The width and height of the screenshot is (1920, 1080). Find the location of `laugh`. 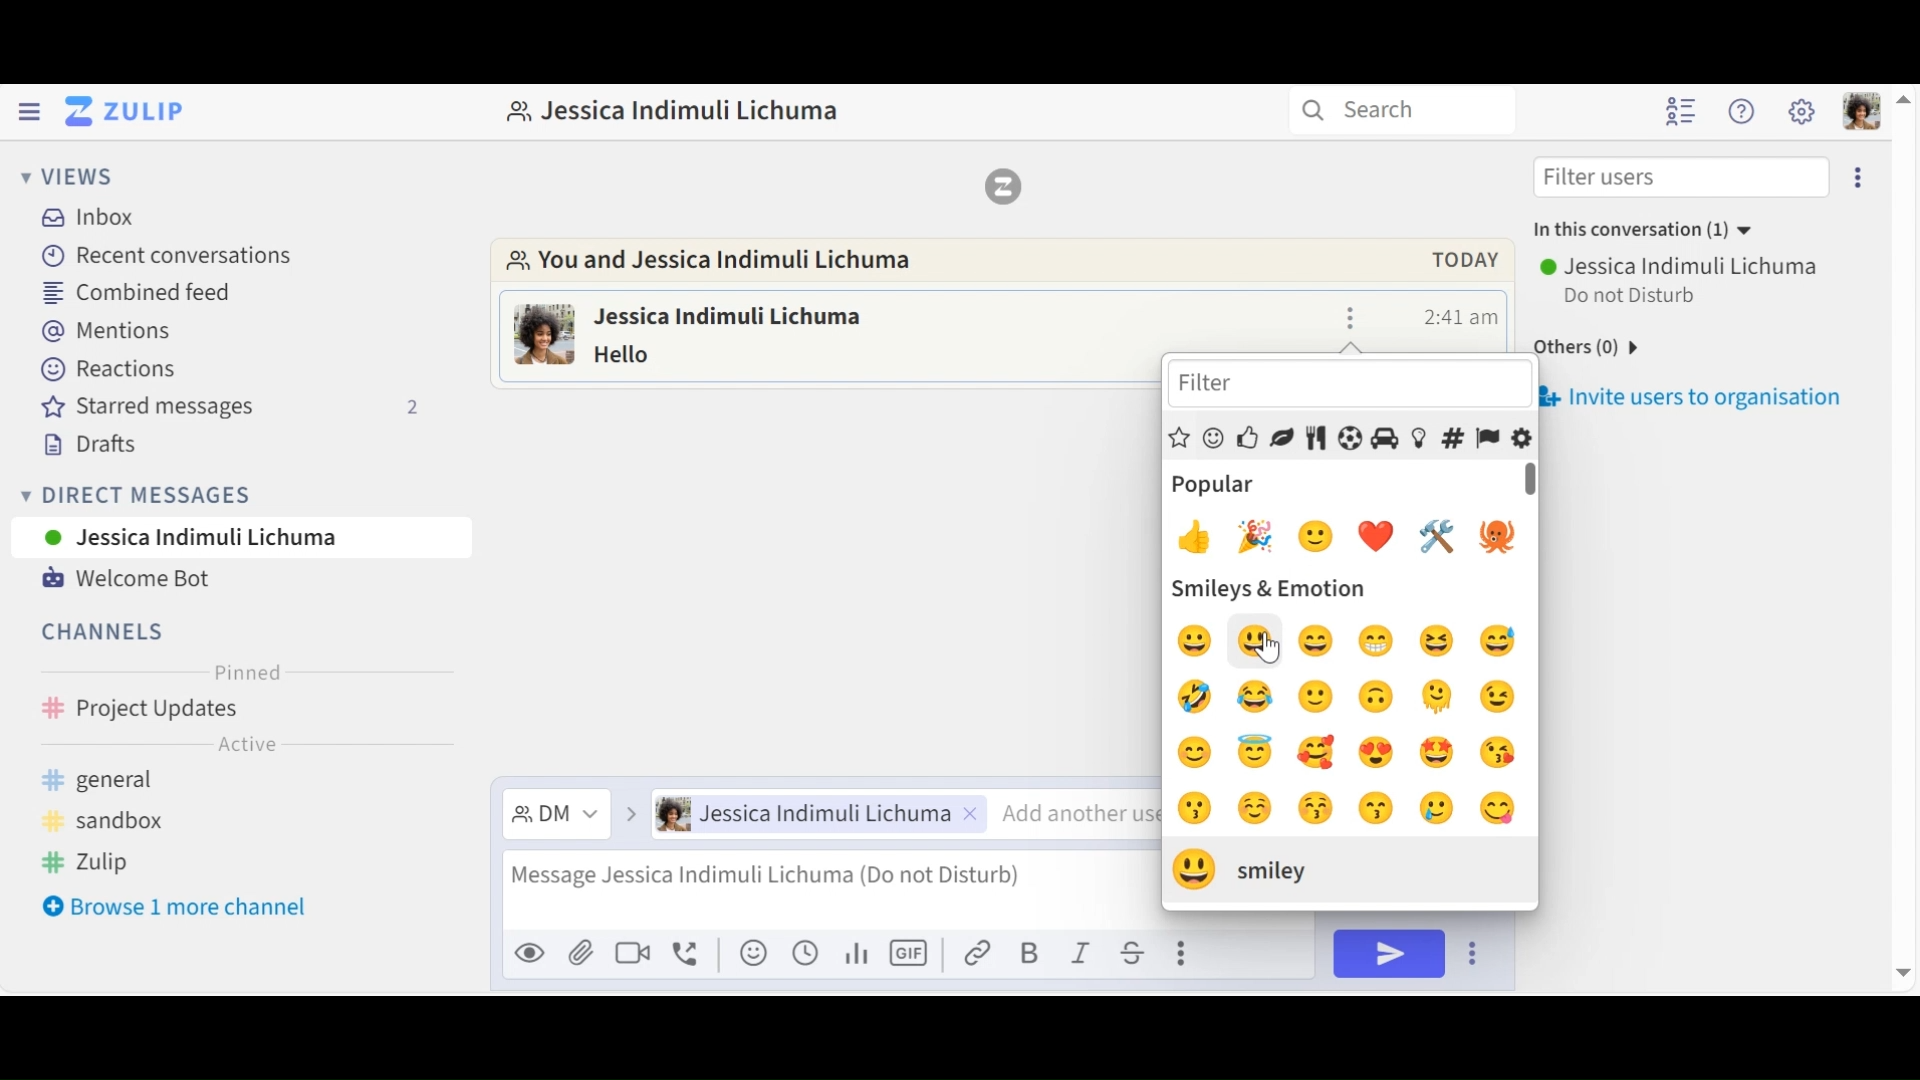

laugh is located at coordinates (1199, 640).